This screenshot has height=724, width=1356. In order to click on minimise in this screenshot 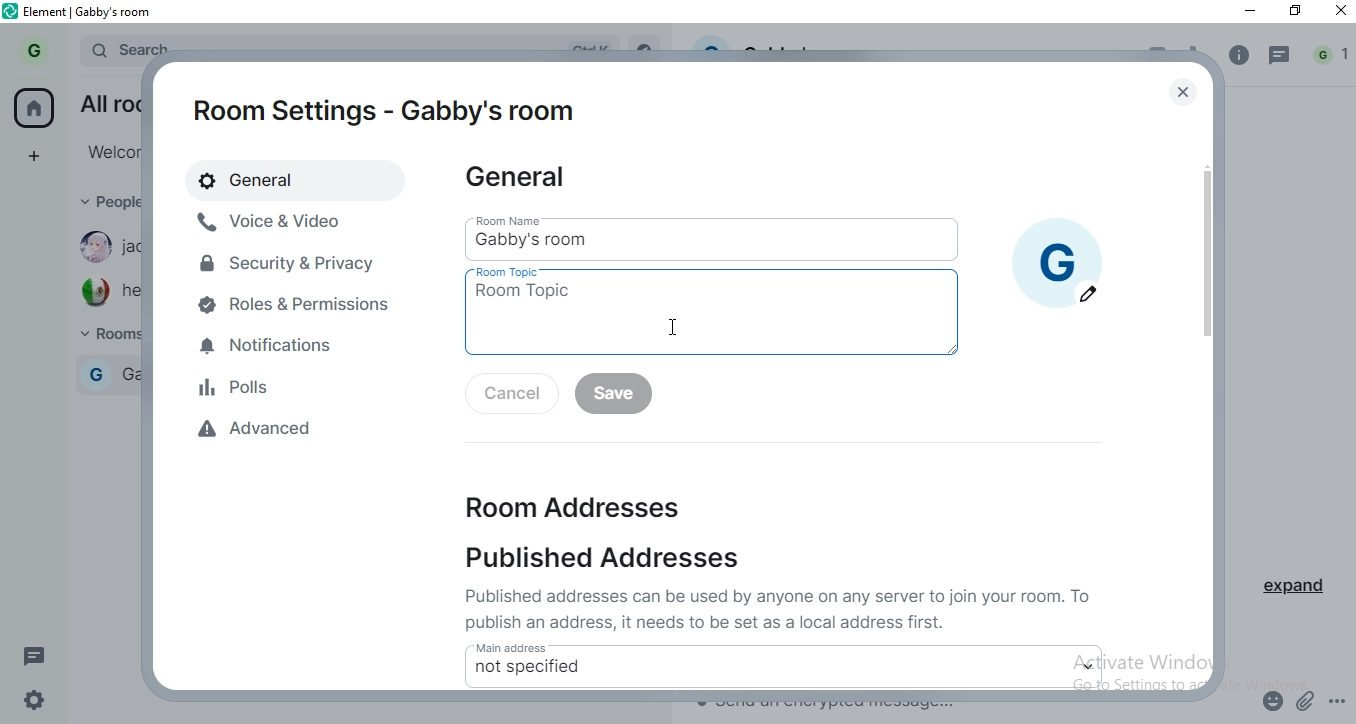, I will do `click(1250, 14)`.